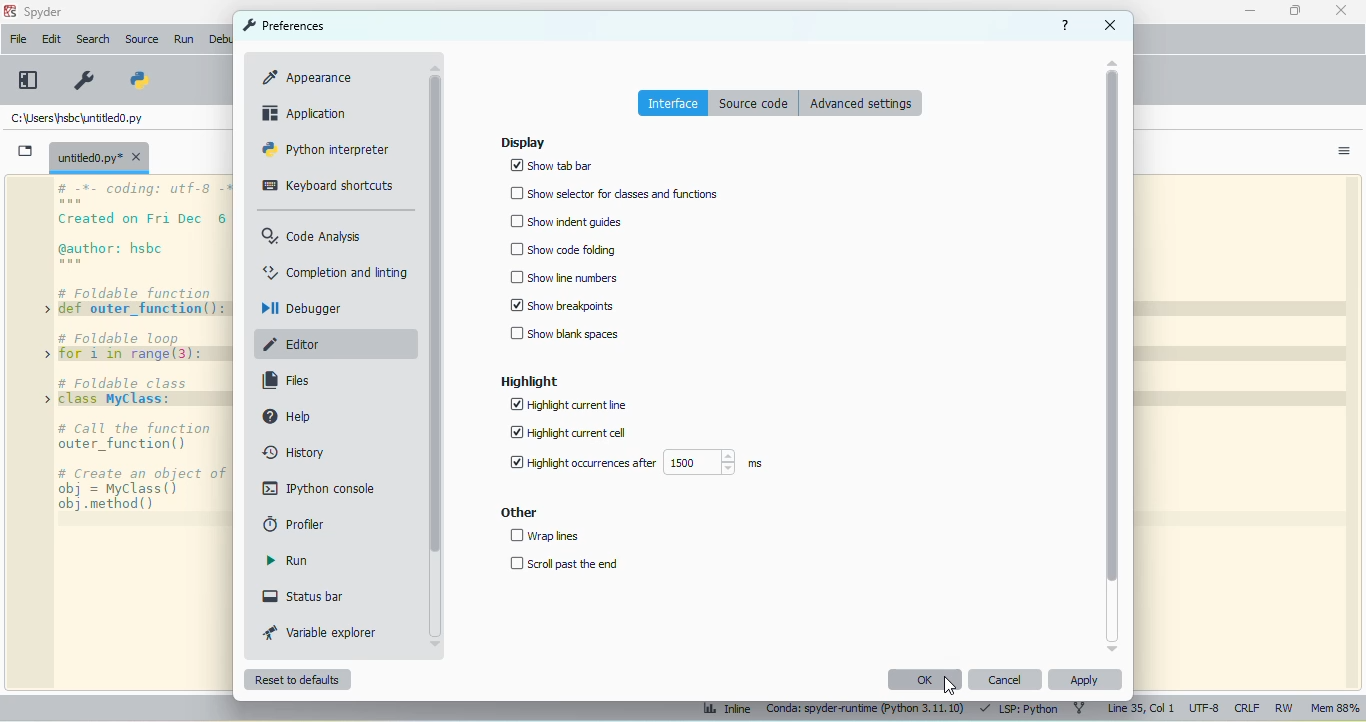  I want to click on status bar, so click(302, 596).